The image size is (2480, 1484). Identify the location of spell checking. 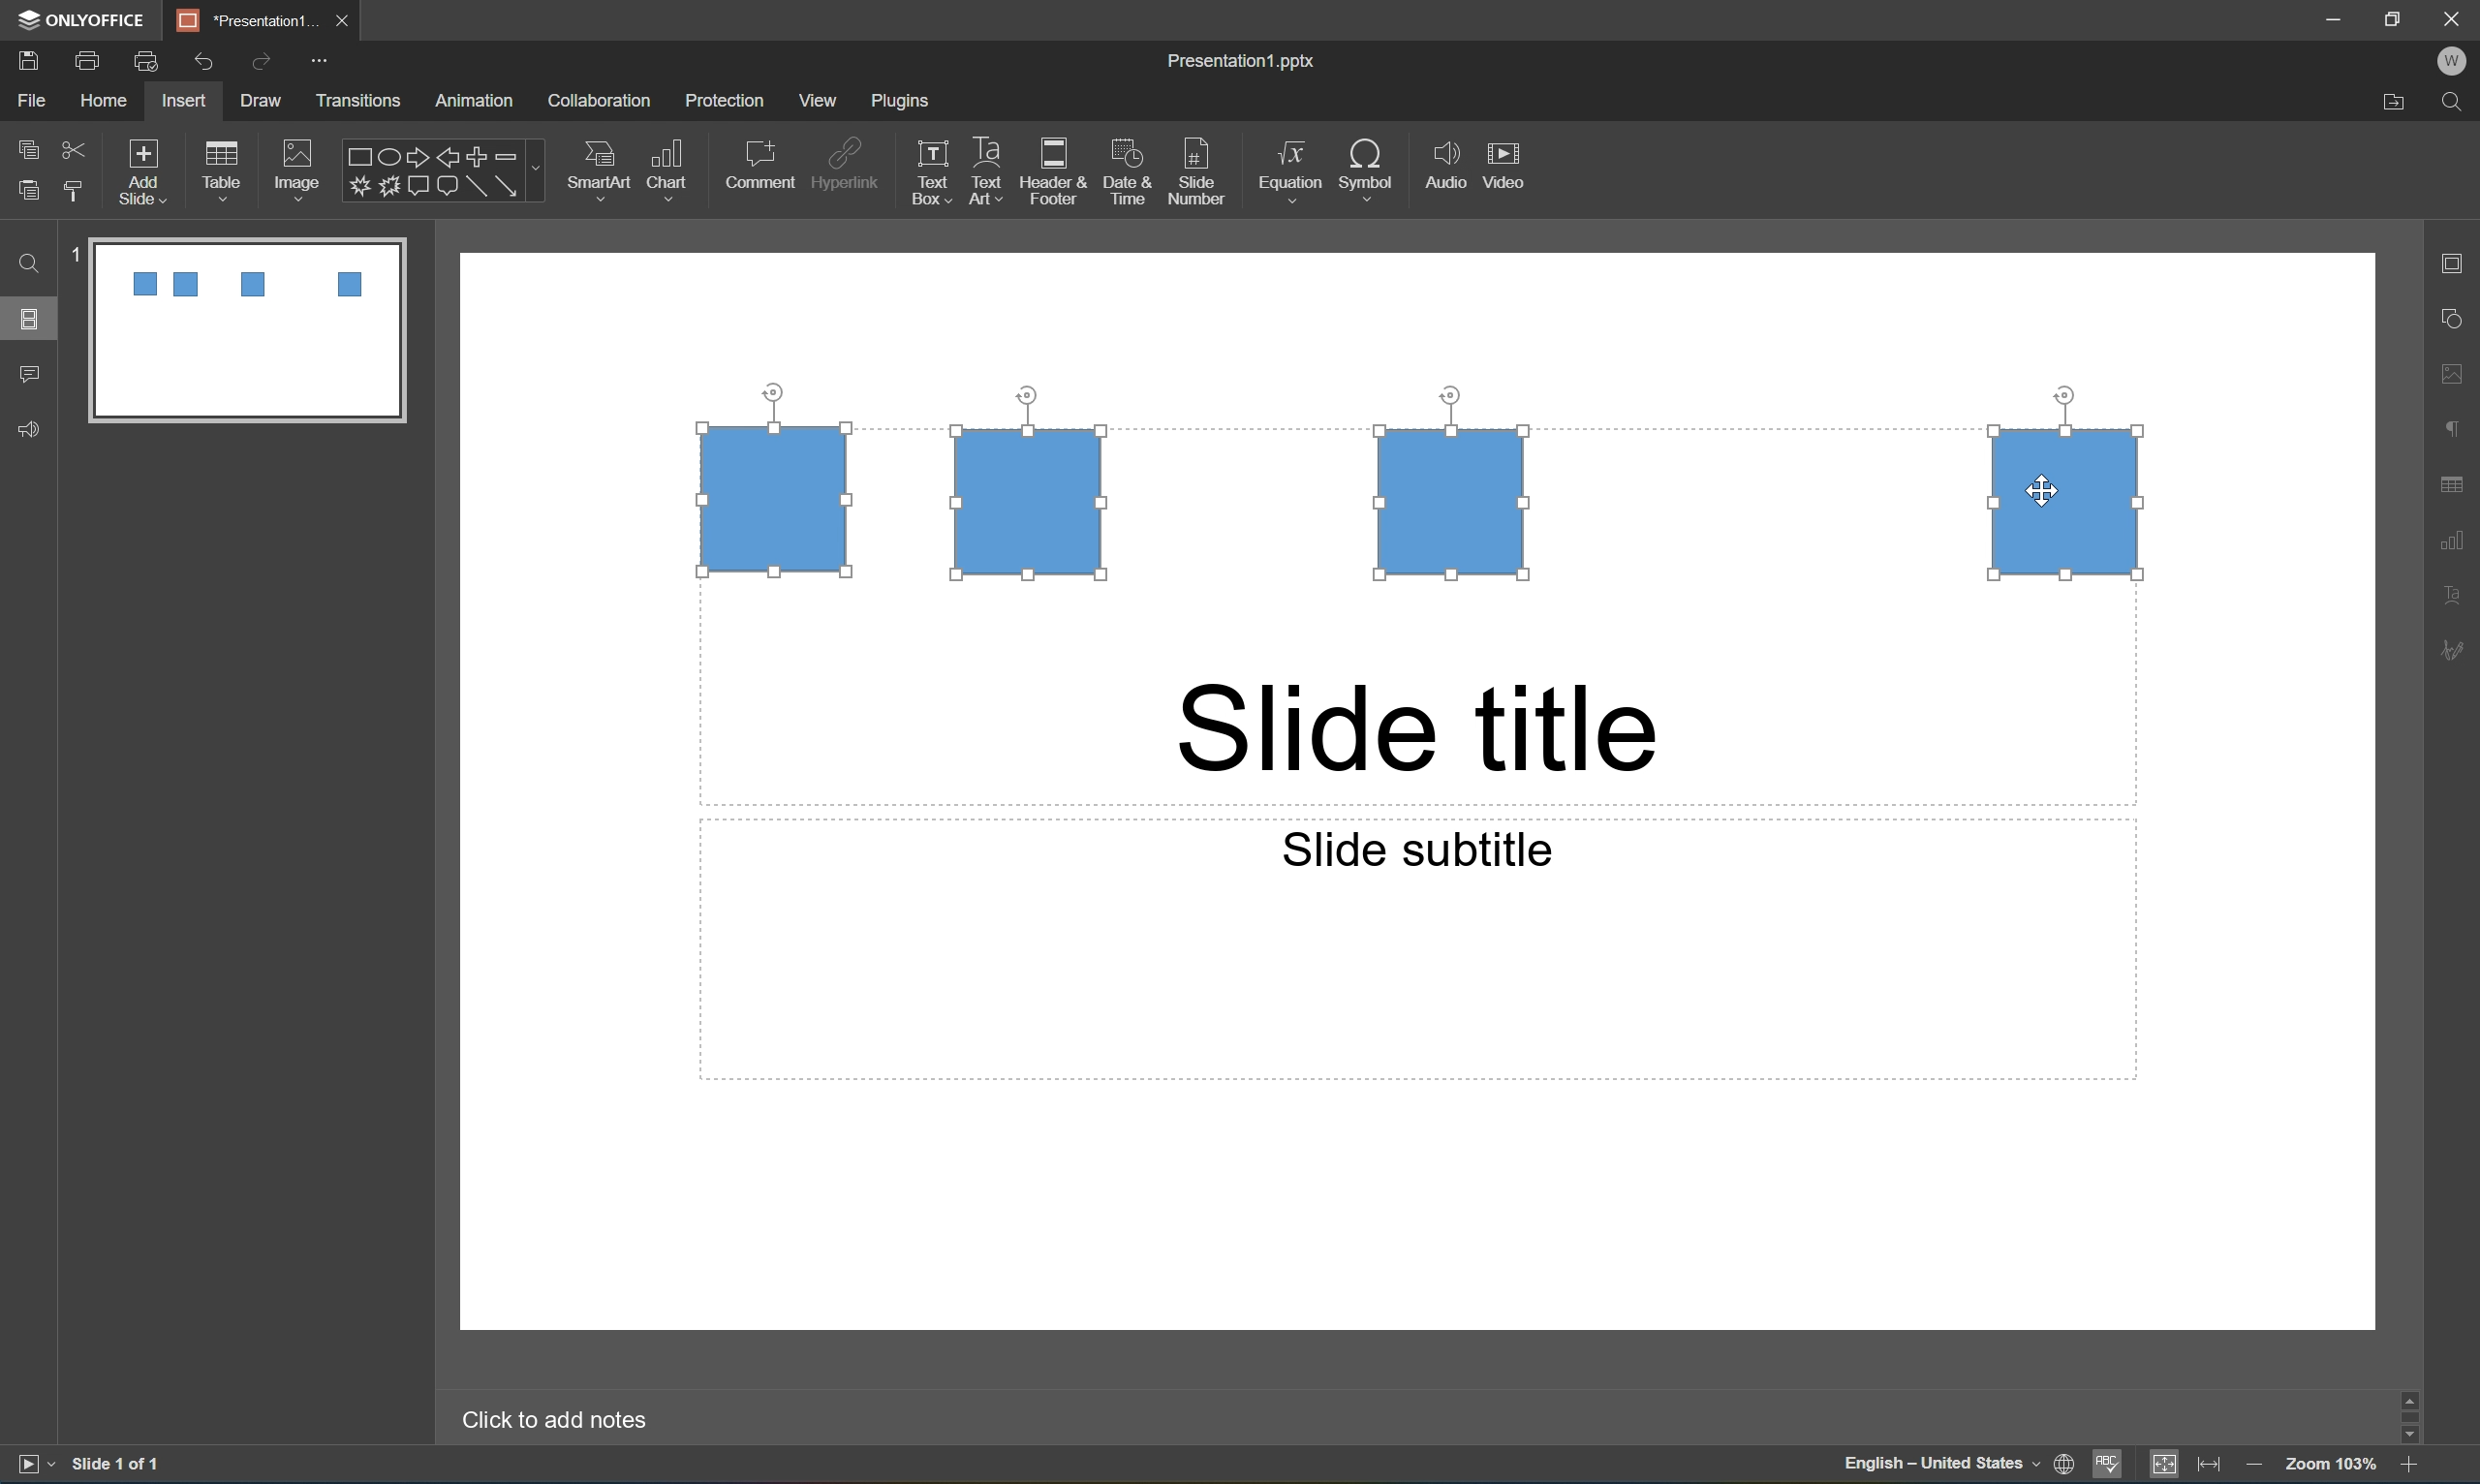
(2110, 1466).